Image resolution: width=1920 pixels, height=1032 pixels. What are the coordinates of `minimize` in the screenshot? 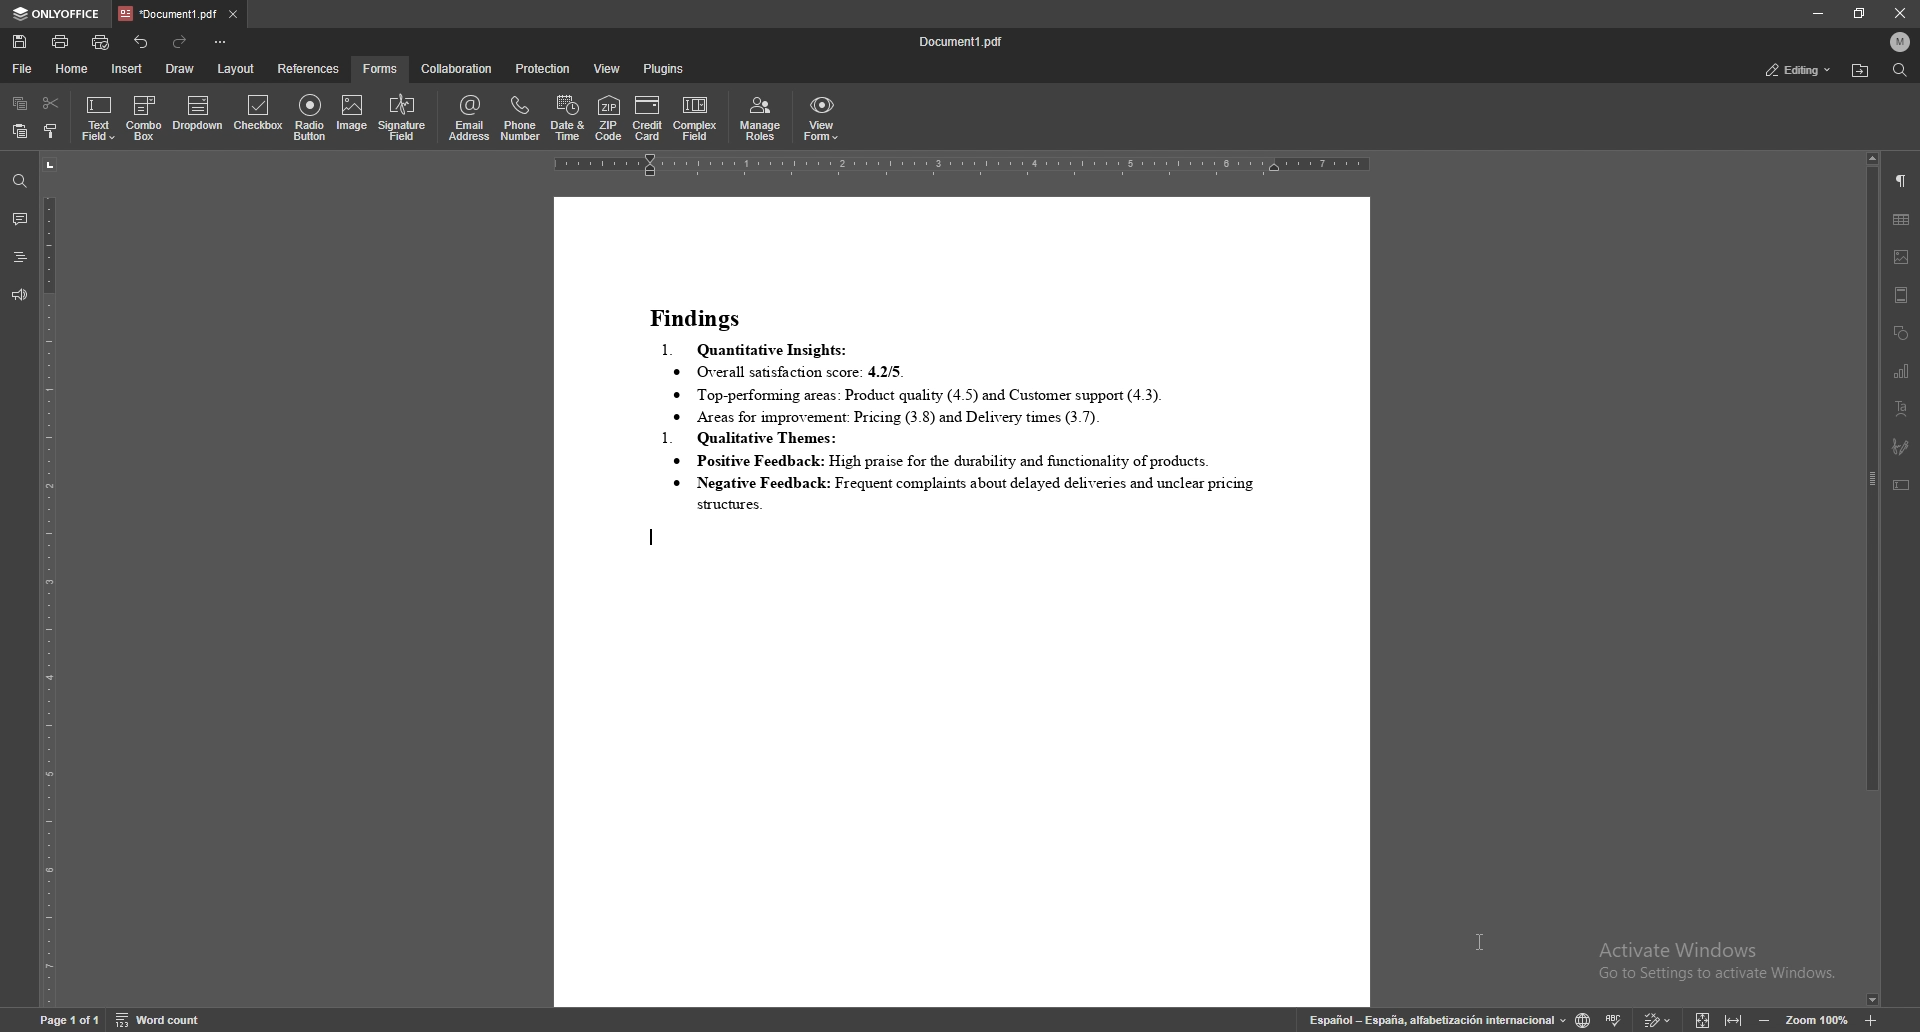 It's located at (1818, 13).